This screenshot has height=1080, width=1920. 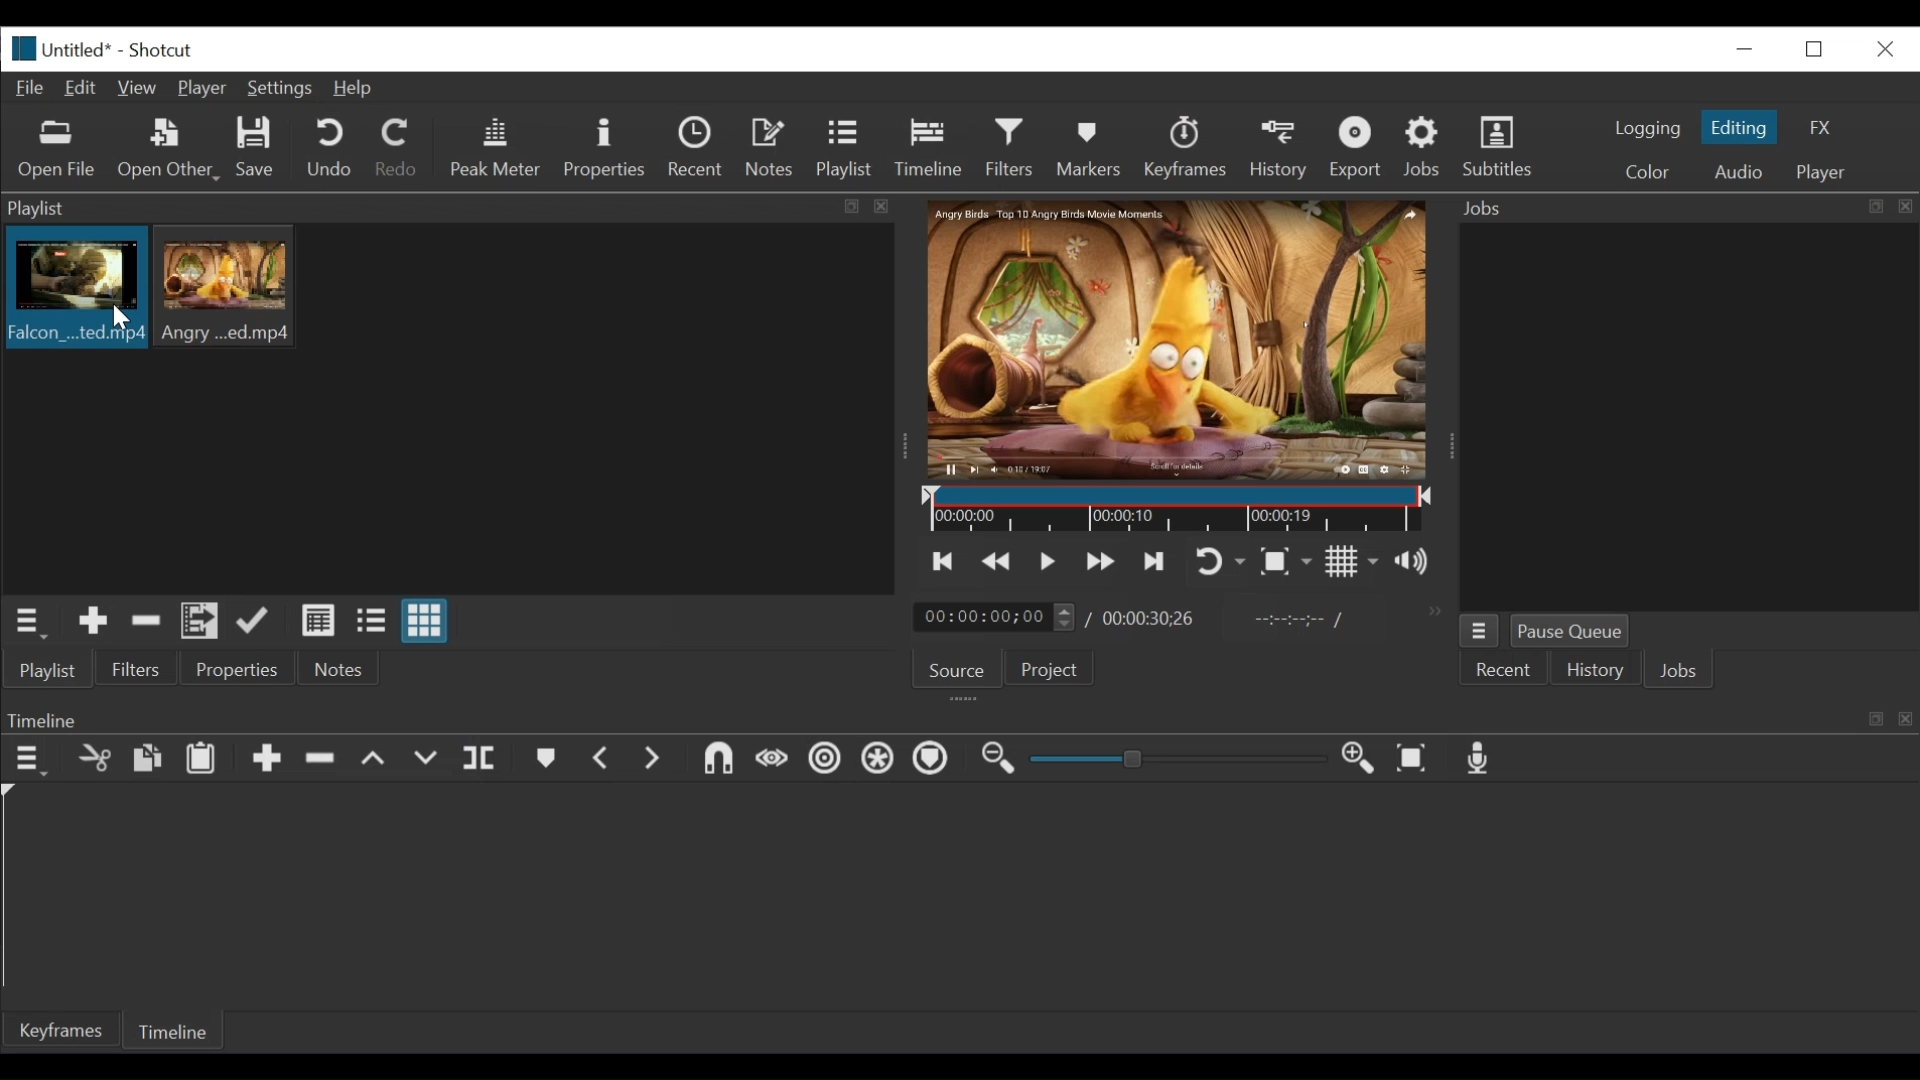 I want to click on properties, so click(x=239, y=670).